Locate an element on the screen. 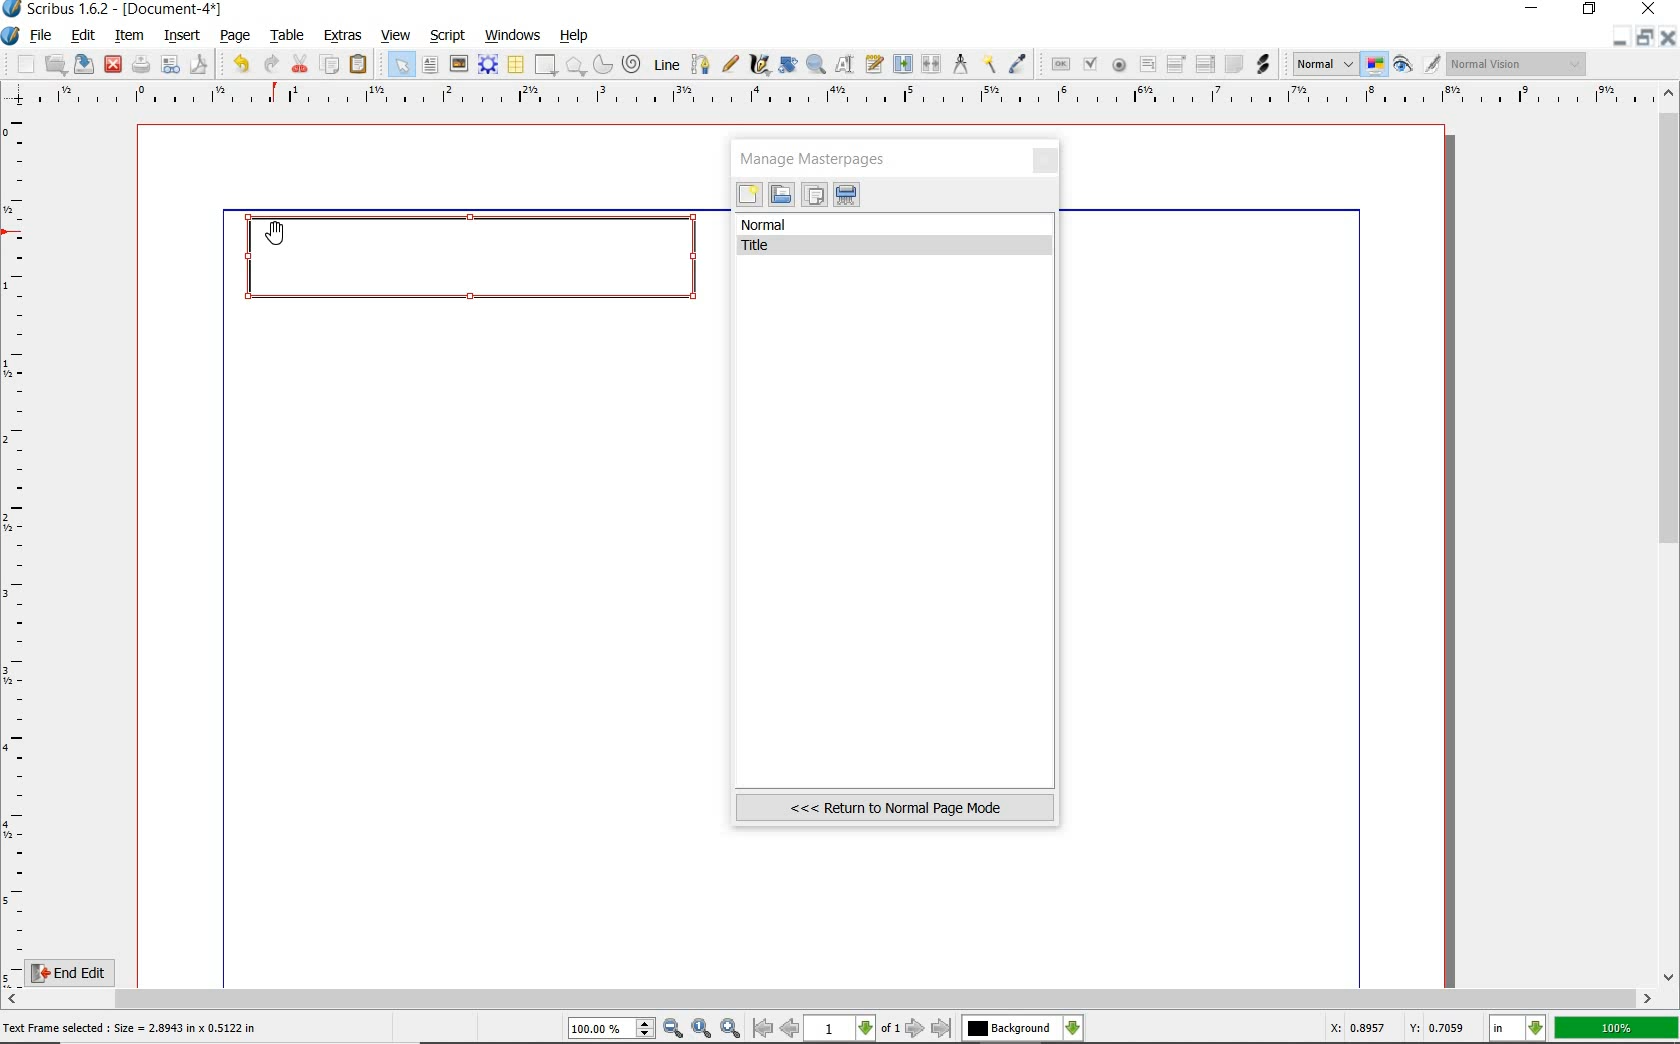 The height and width of the screenshot is (1044, 1680). close is located at coordinates (113, 63).